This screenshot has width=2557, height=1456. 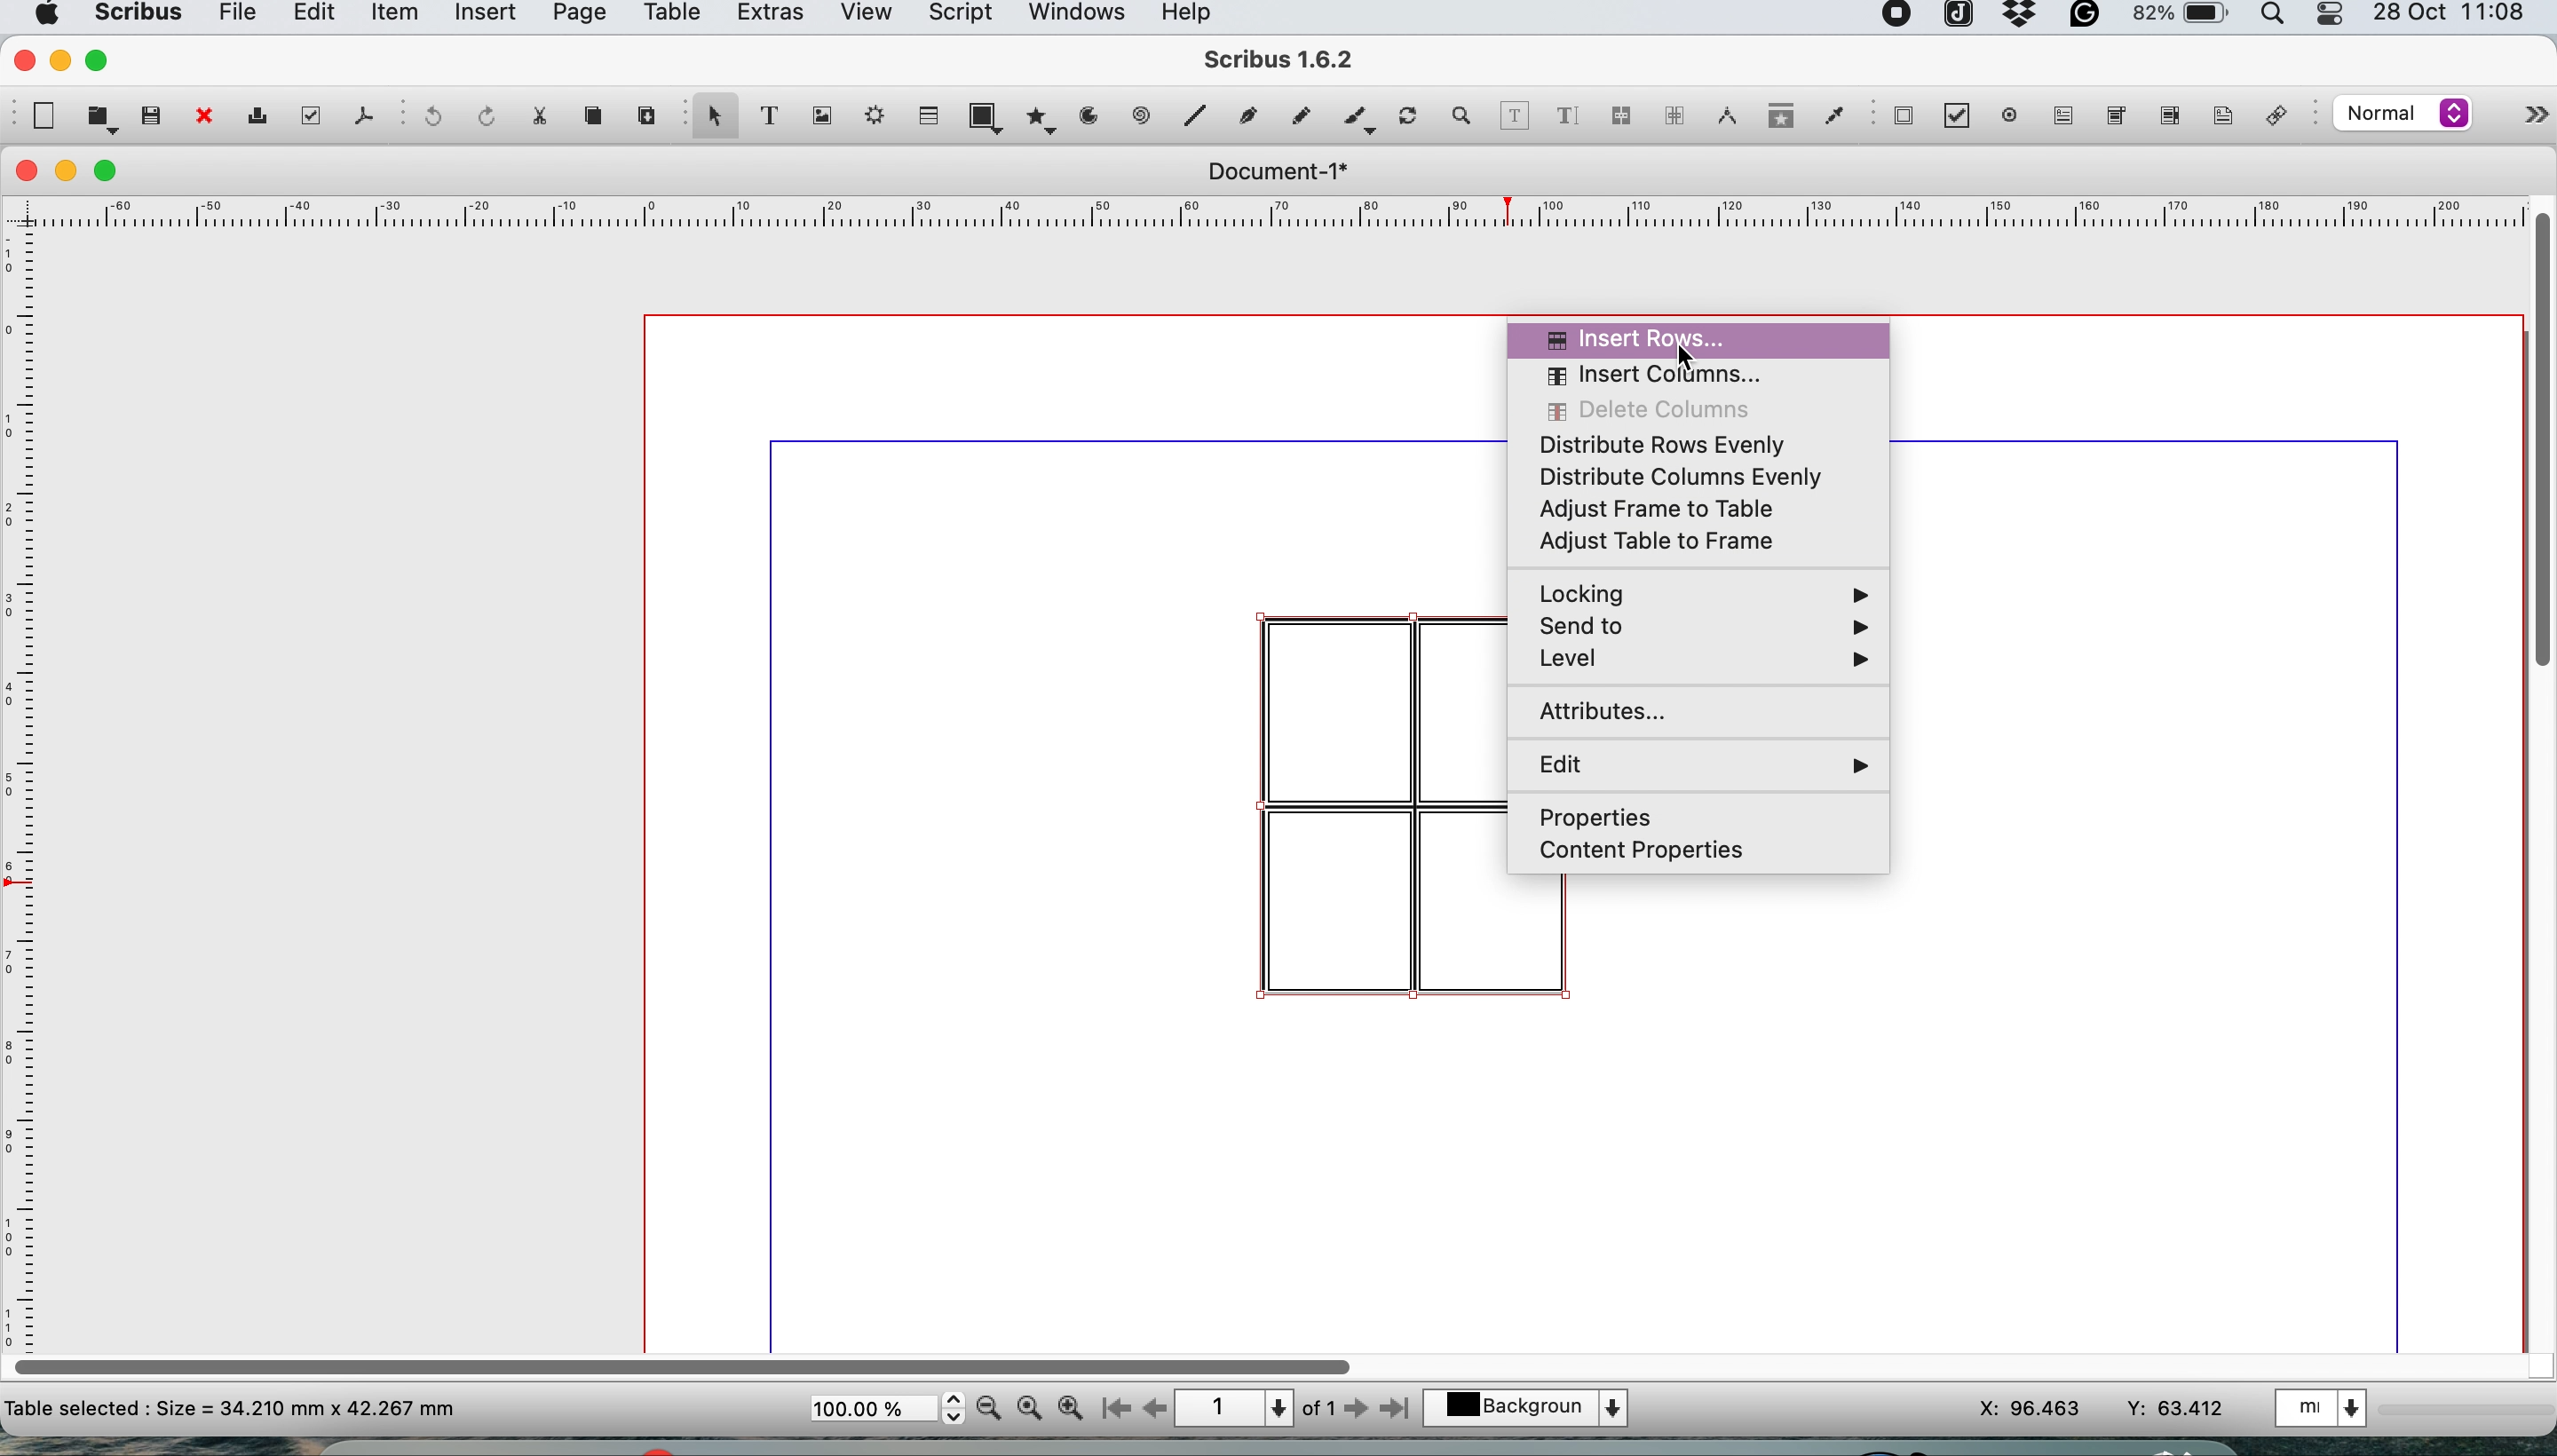 What do you see at coordinates (669, 16) in the screenshot?
I see `table` at bounding box center [669, 16].